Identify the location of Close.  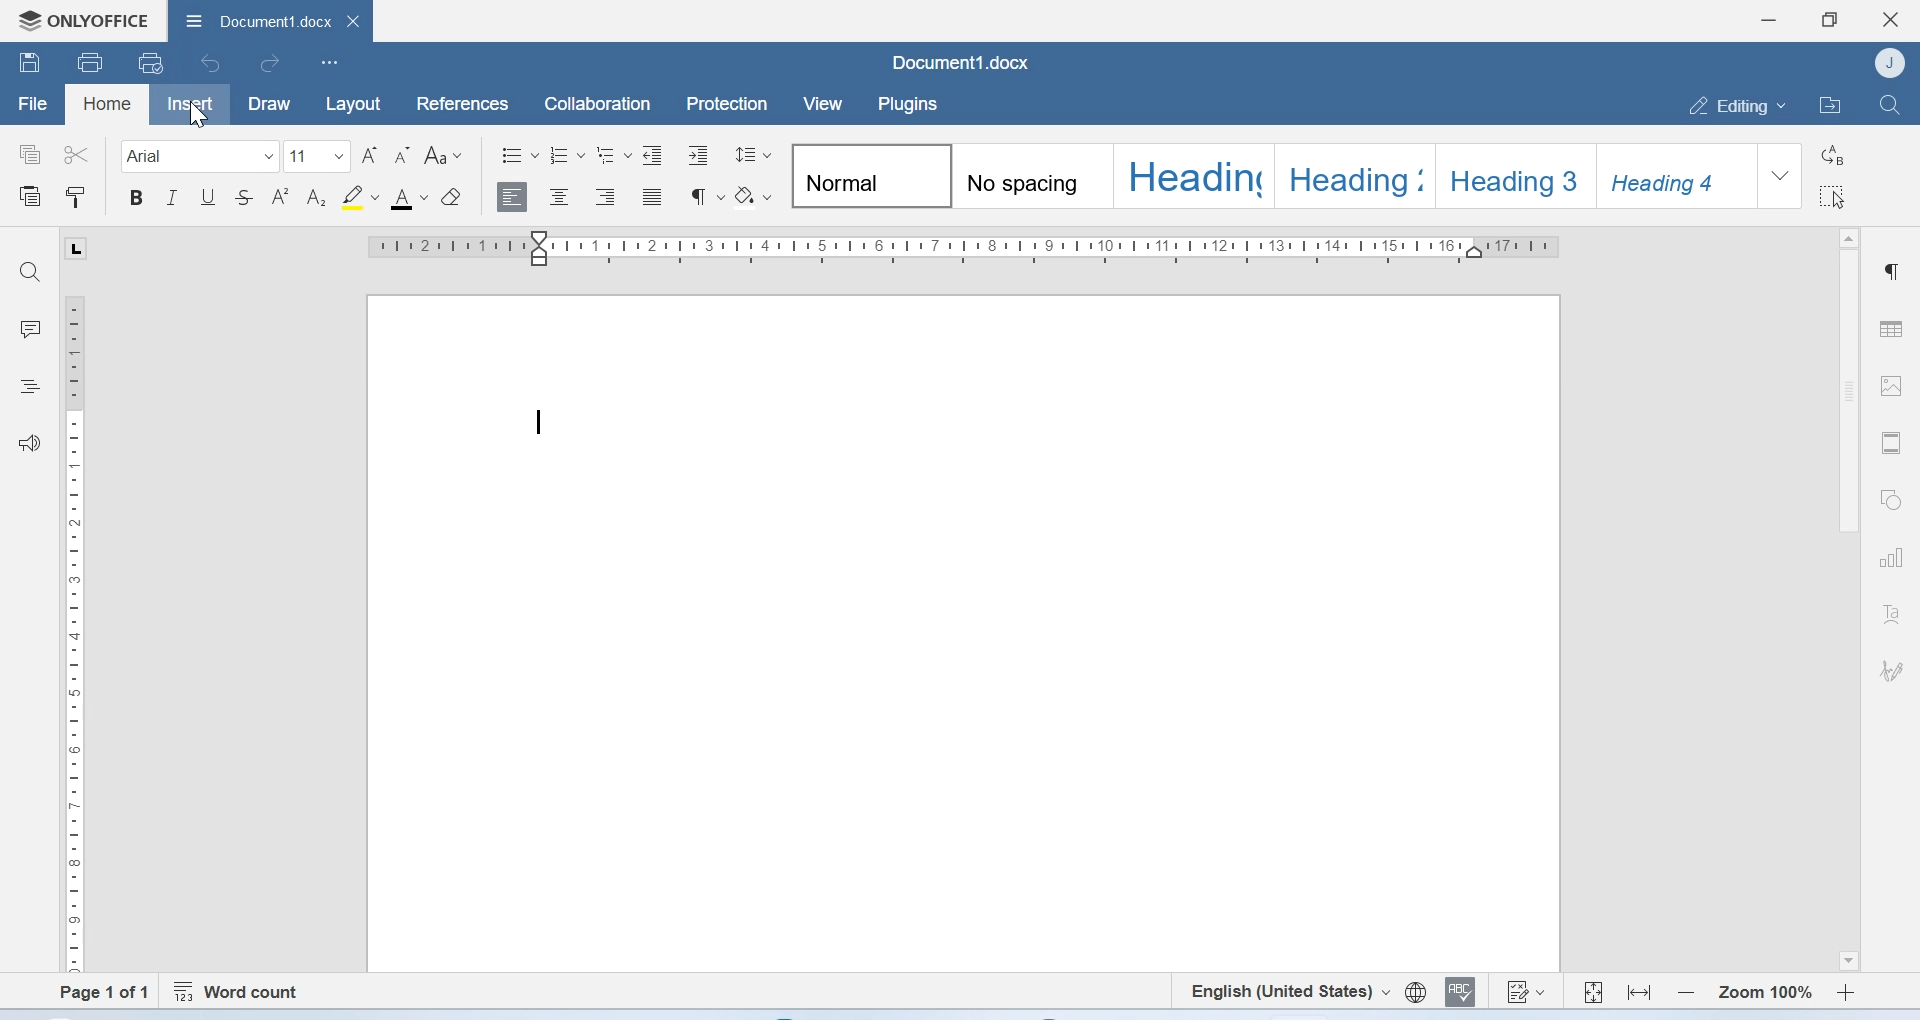
(1891, 20).